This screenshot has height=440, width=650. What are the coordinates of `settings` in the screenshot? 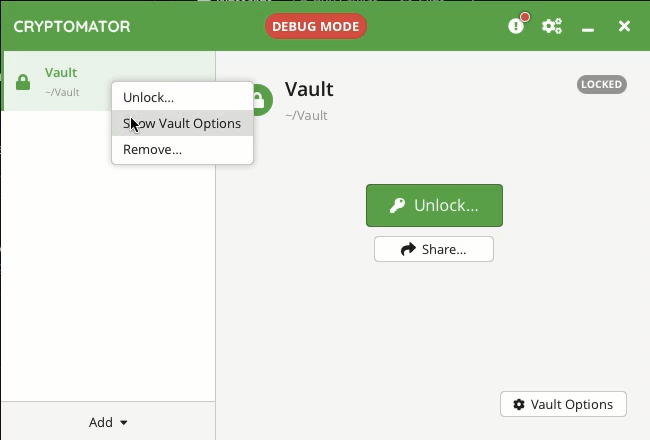 It's located at (553, 26).